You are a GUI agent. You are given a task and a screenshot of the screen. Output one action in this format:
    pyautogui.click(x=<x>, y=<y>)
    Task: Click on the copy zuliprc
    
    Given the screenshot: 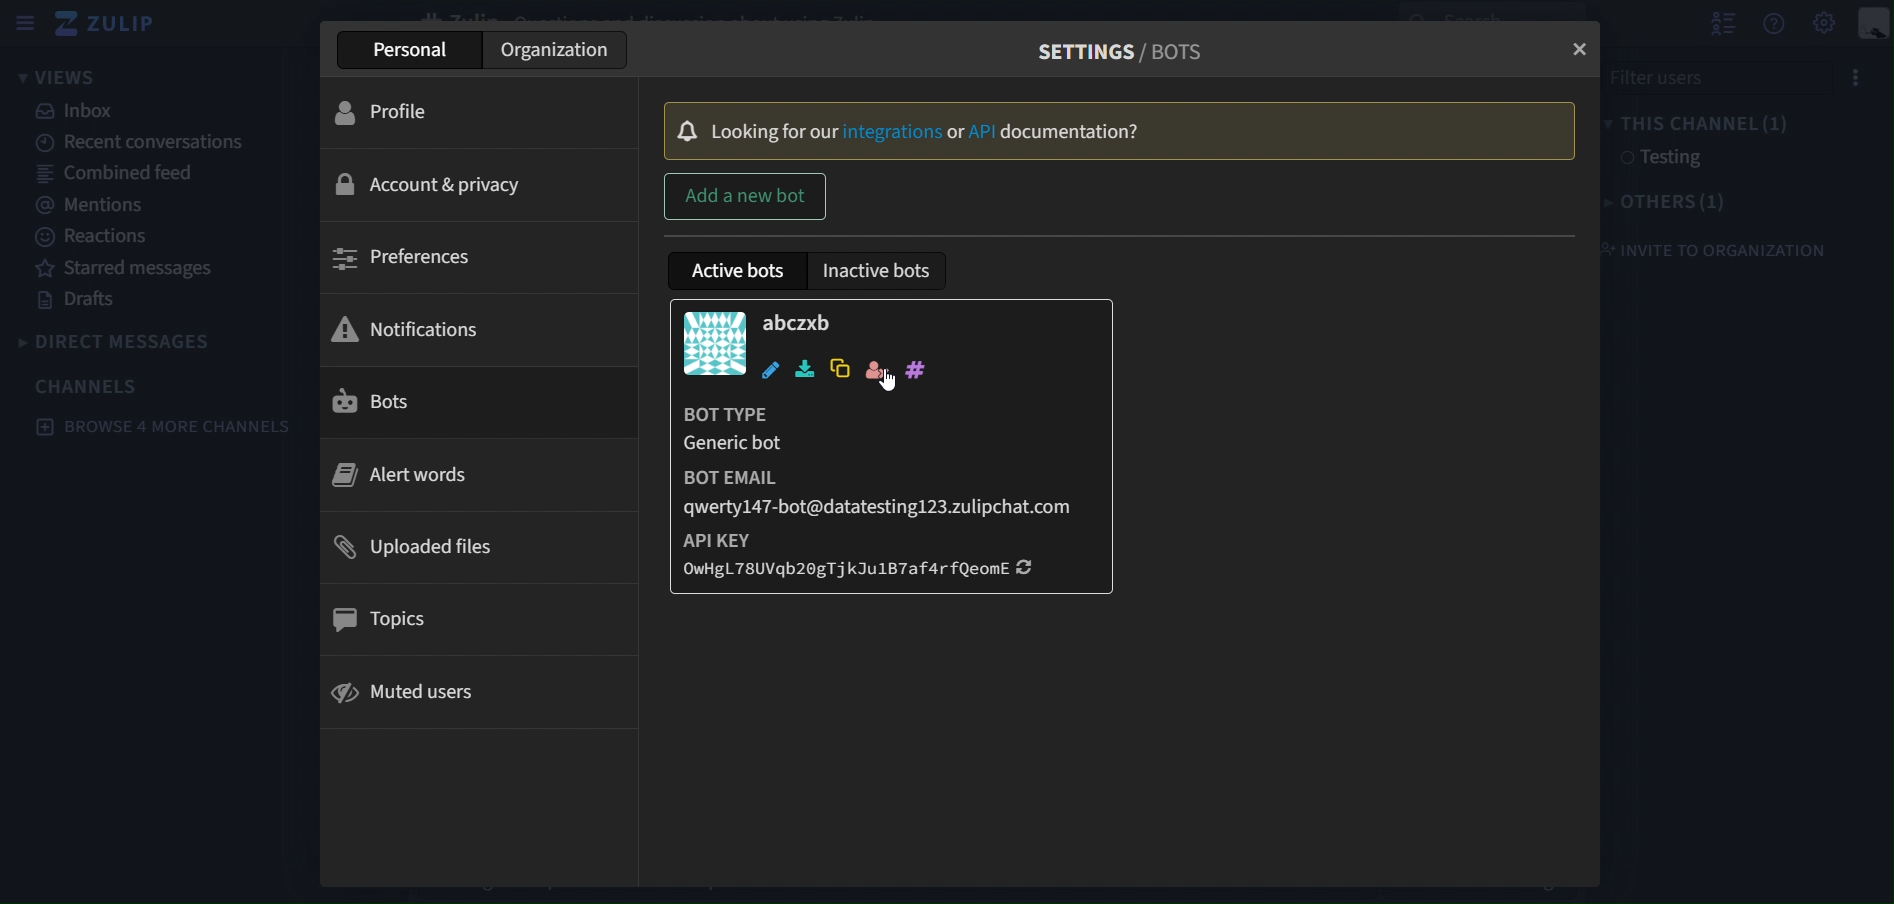 What is the action you would take?
    pyautogui.click(x=838, y=369)
    